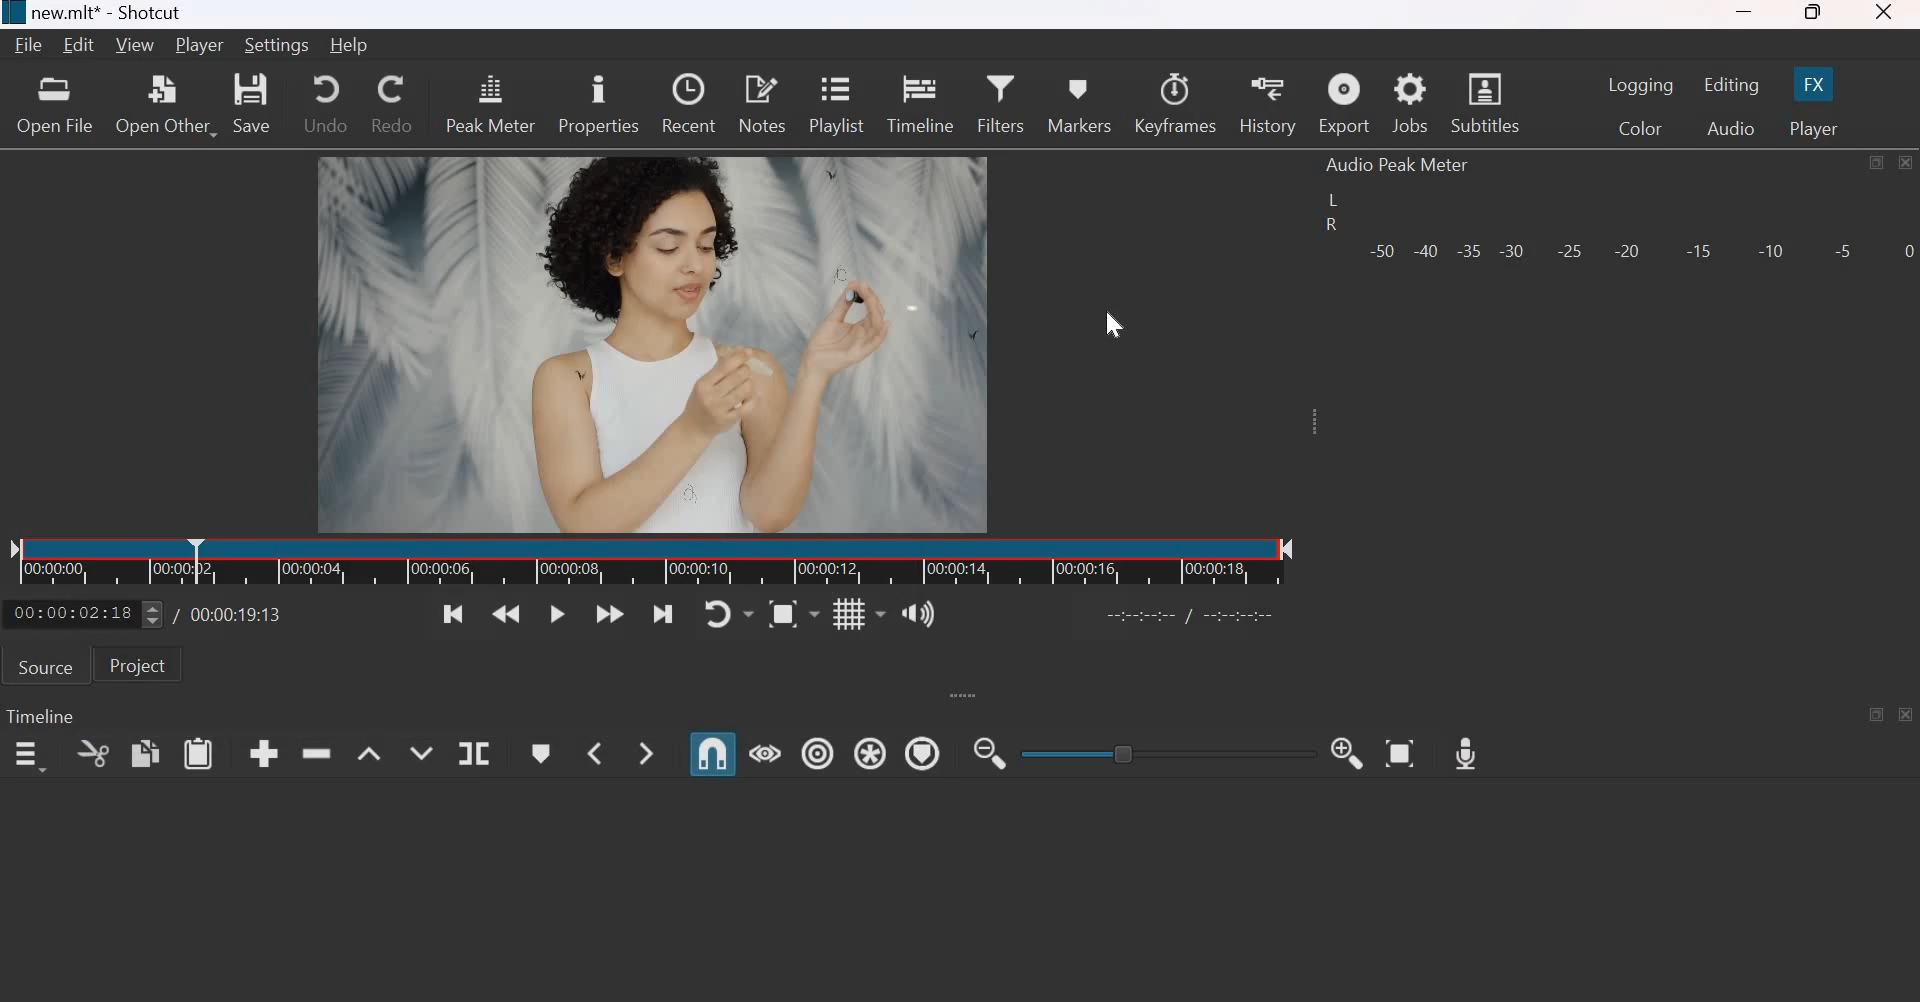  What do you see at coordinates (474, 752) in the screenshot?
I see `Split at playhead` at bounding box center [474, 752].